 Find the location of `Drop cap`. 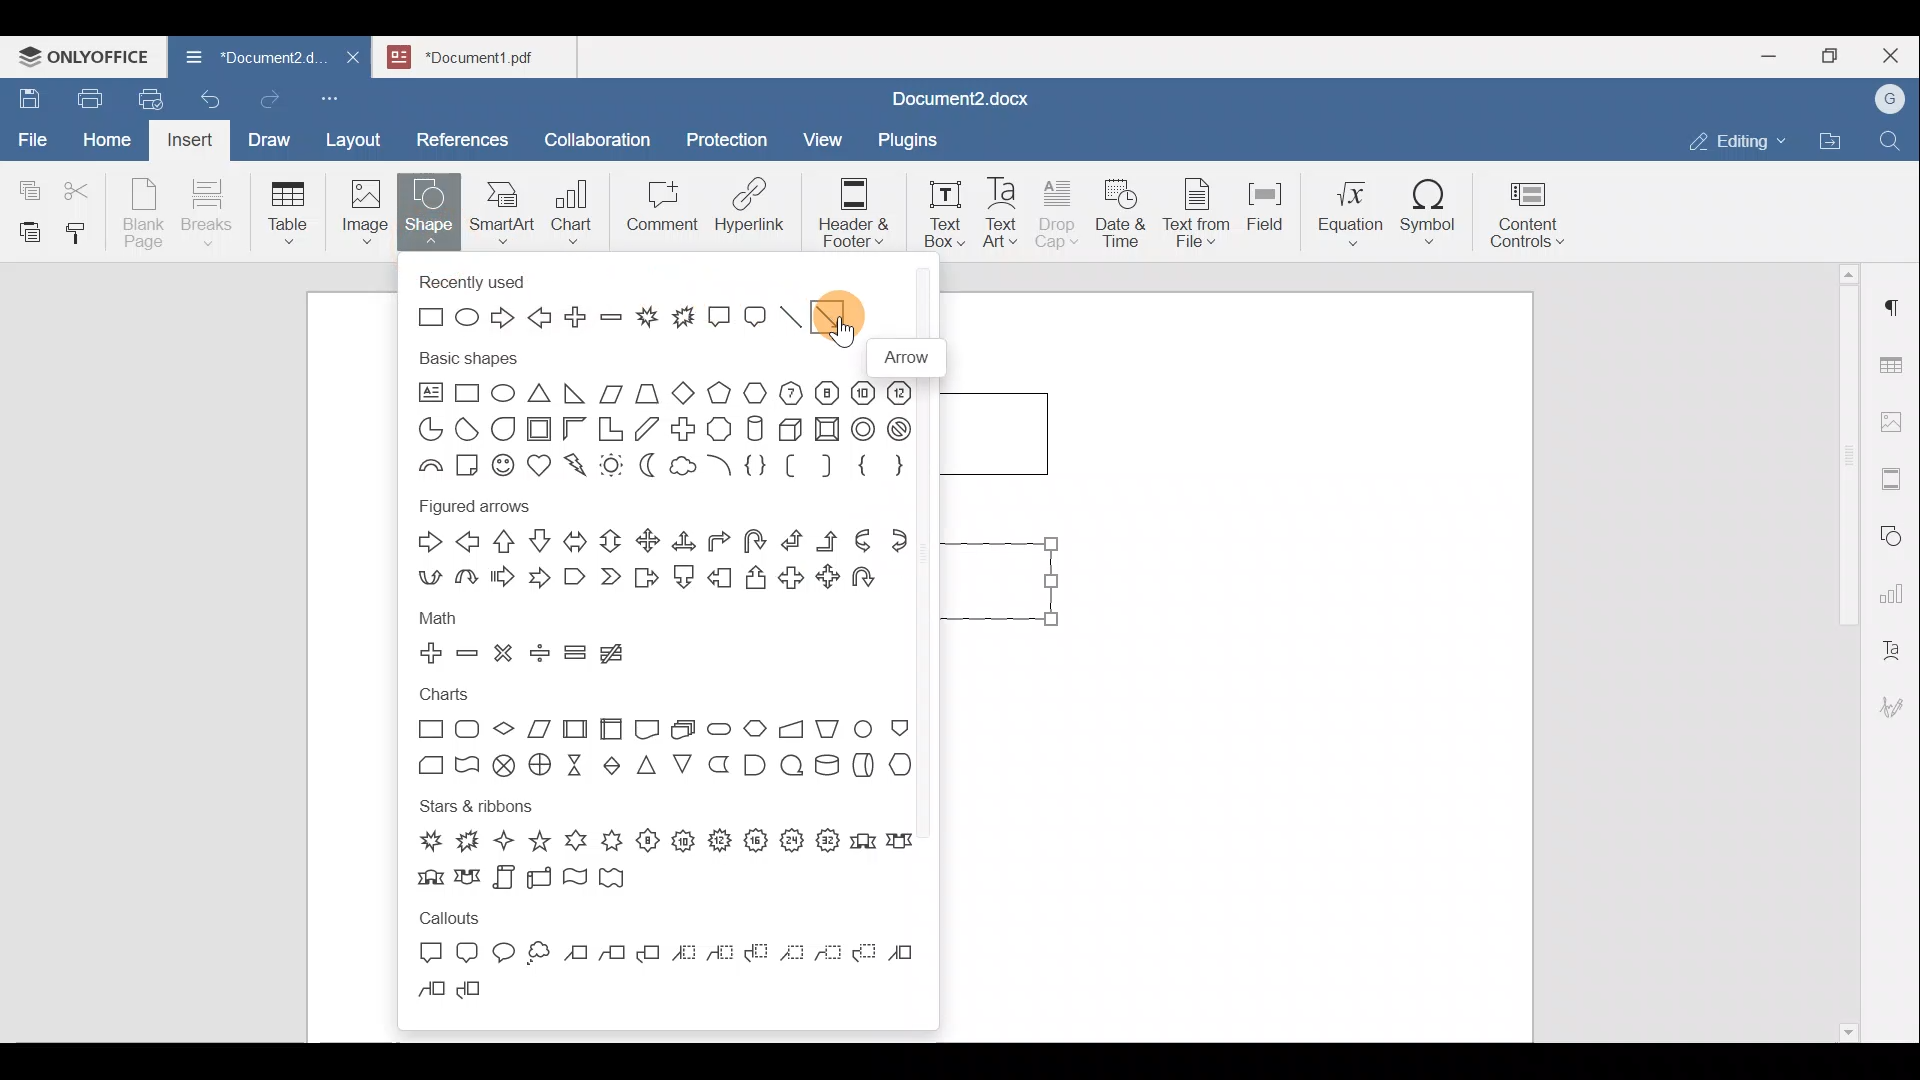

Drop cap is located at coordinates (1061, 211).